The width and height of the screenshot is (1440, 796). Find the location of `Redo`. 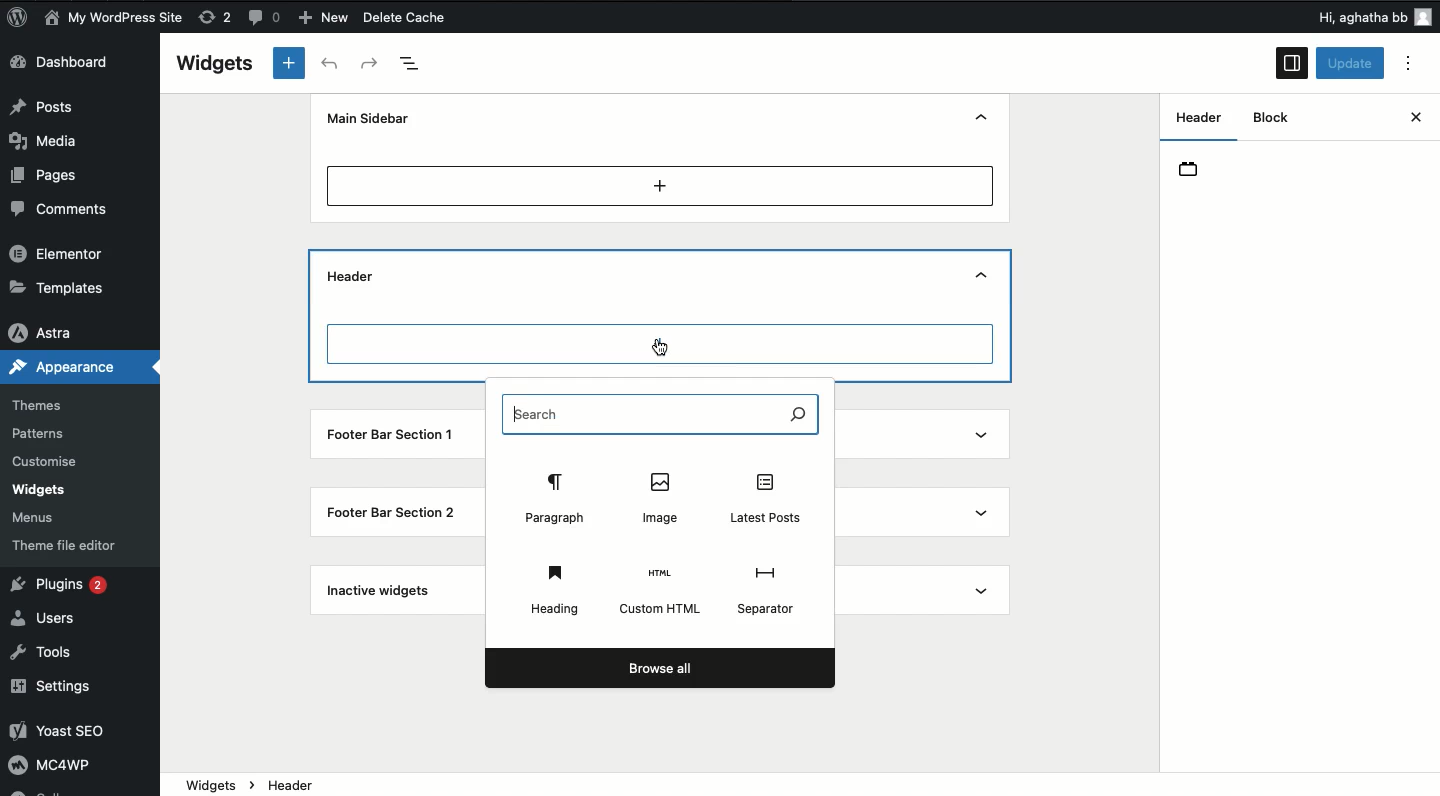

Redo is located at coordinates (370, 63).